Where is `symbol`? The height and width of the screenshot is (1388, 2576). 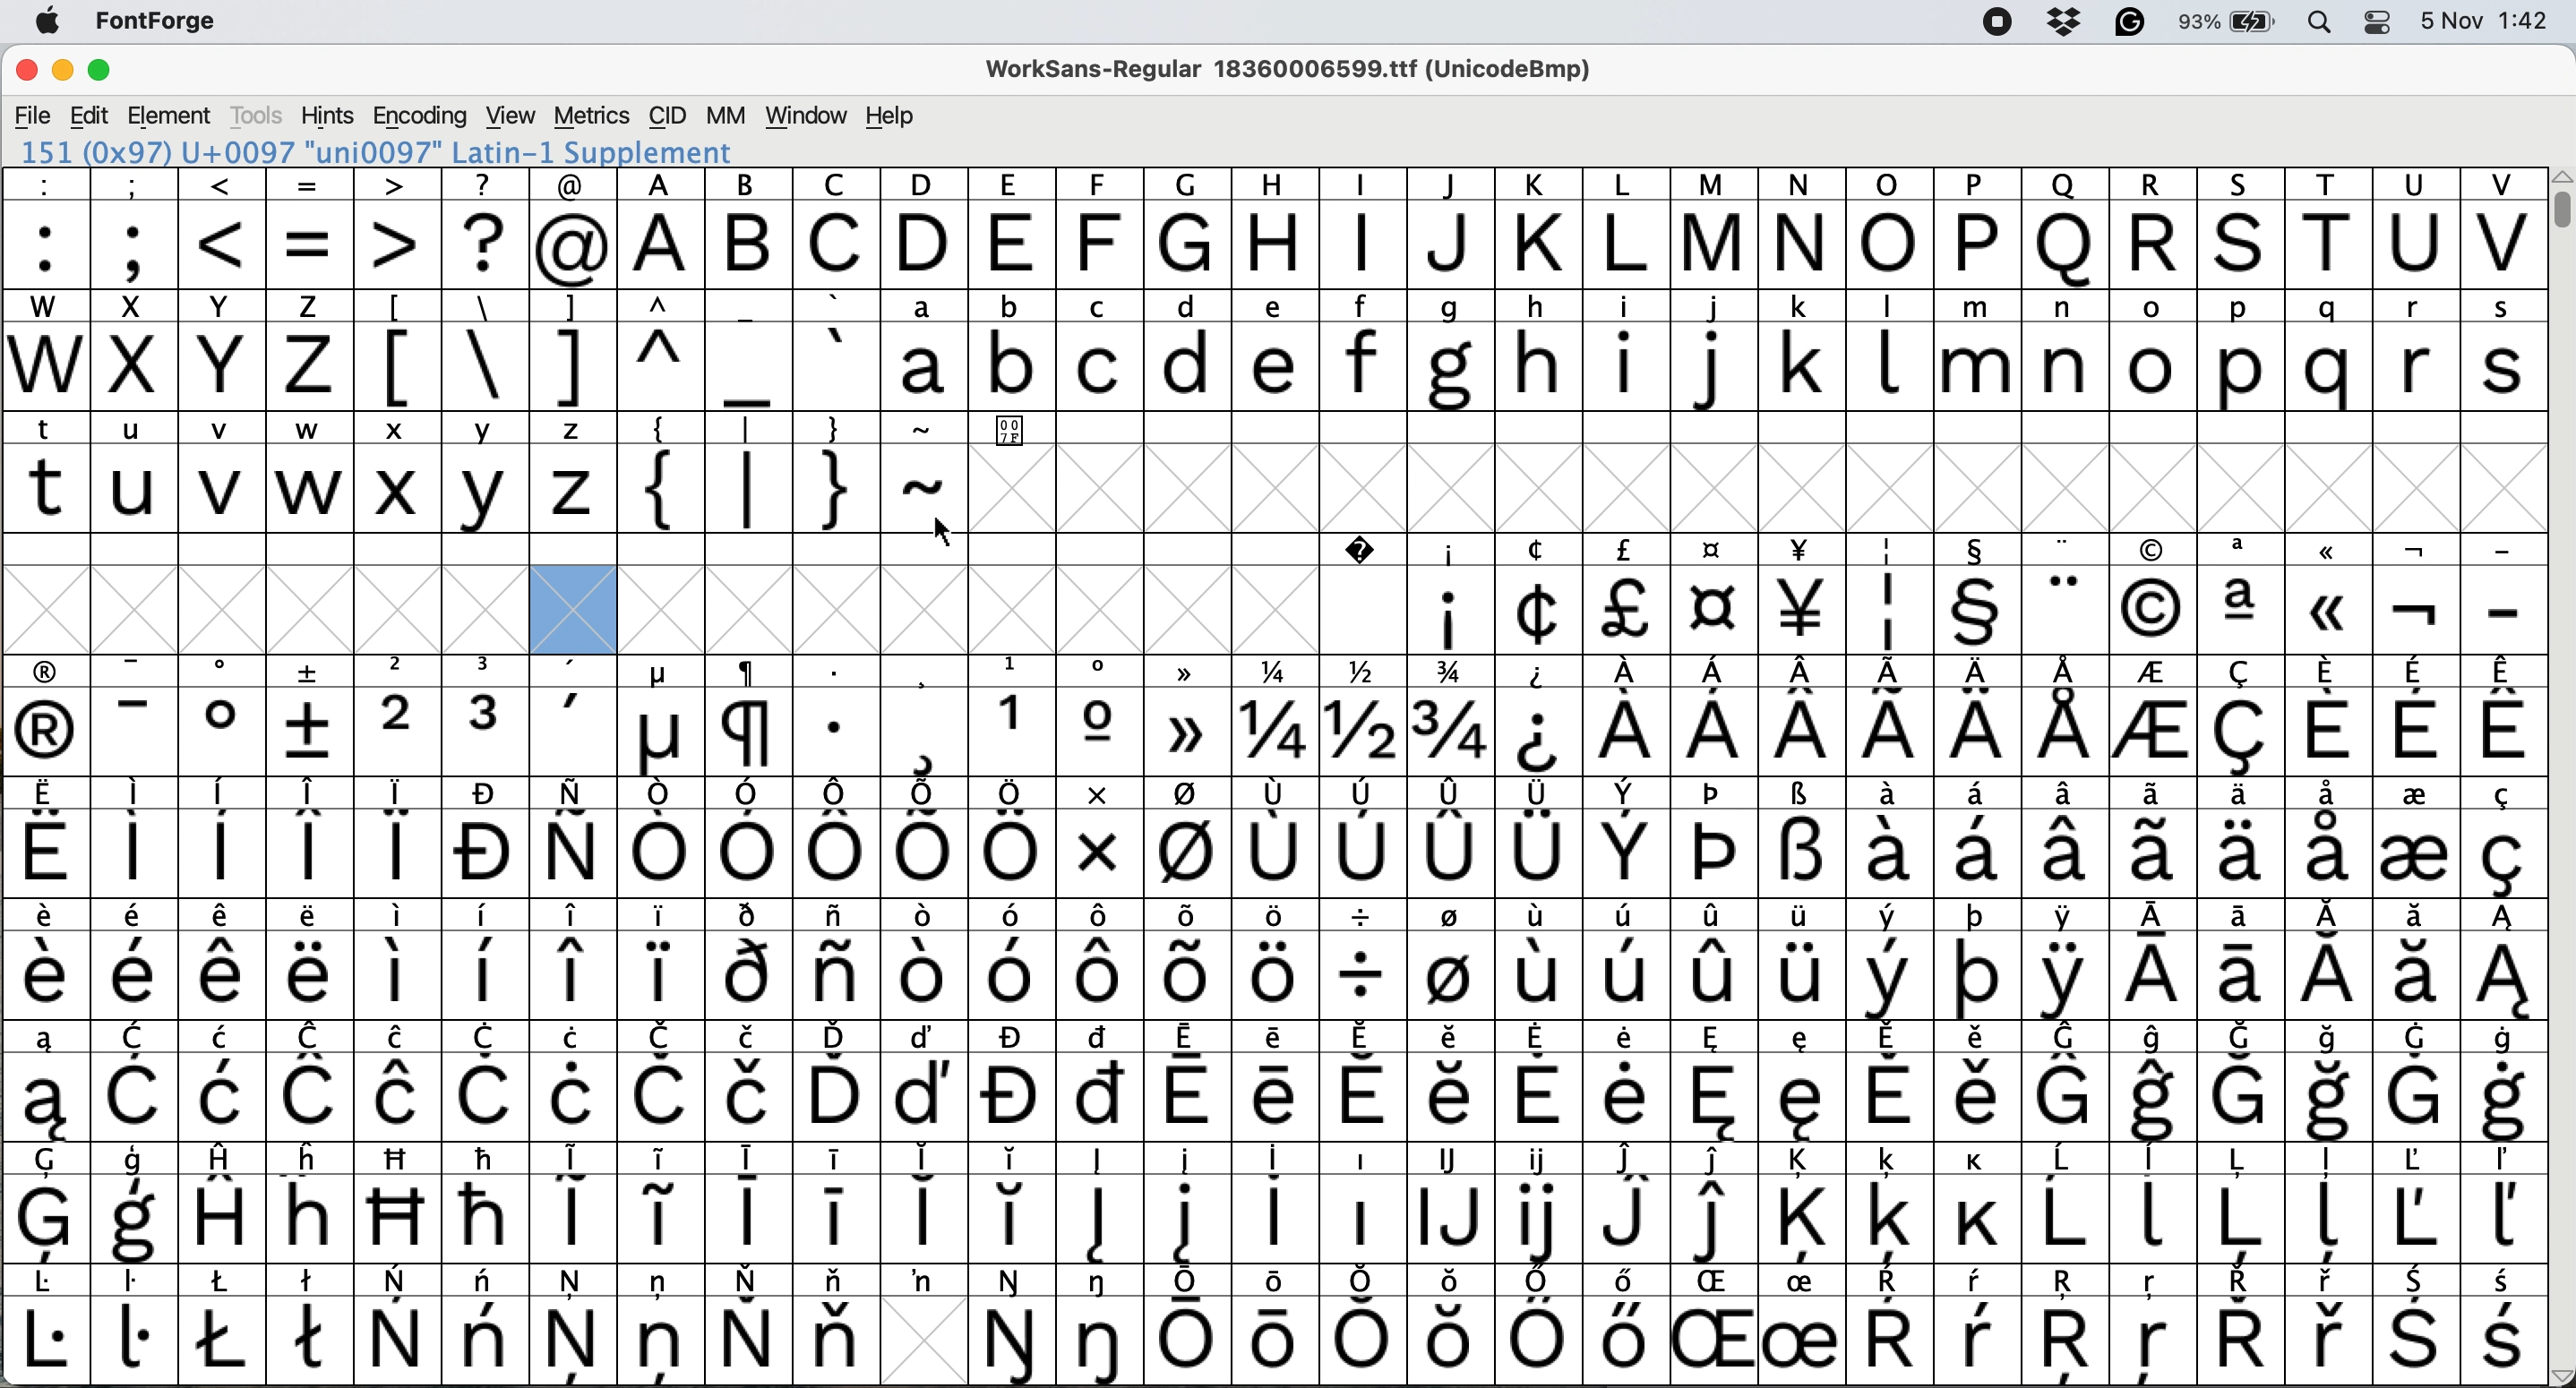
symbol is located at coordinates (2155, 1200).